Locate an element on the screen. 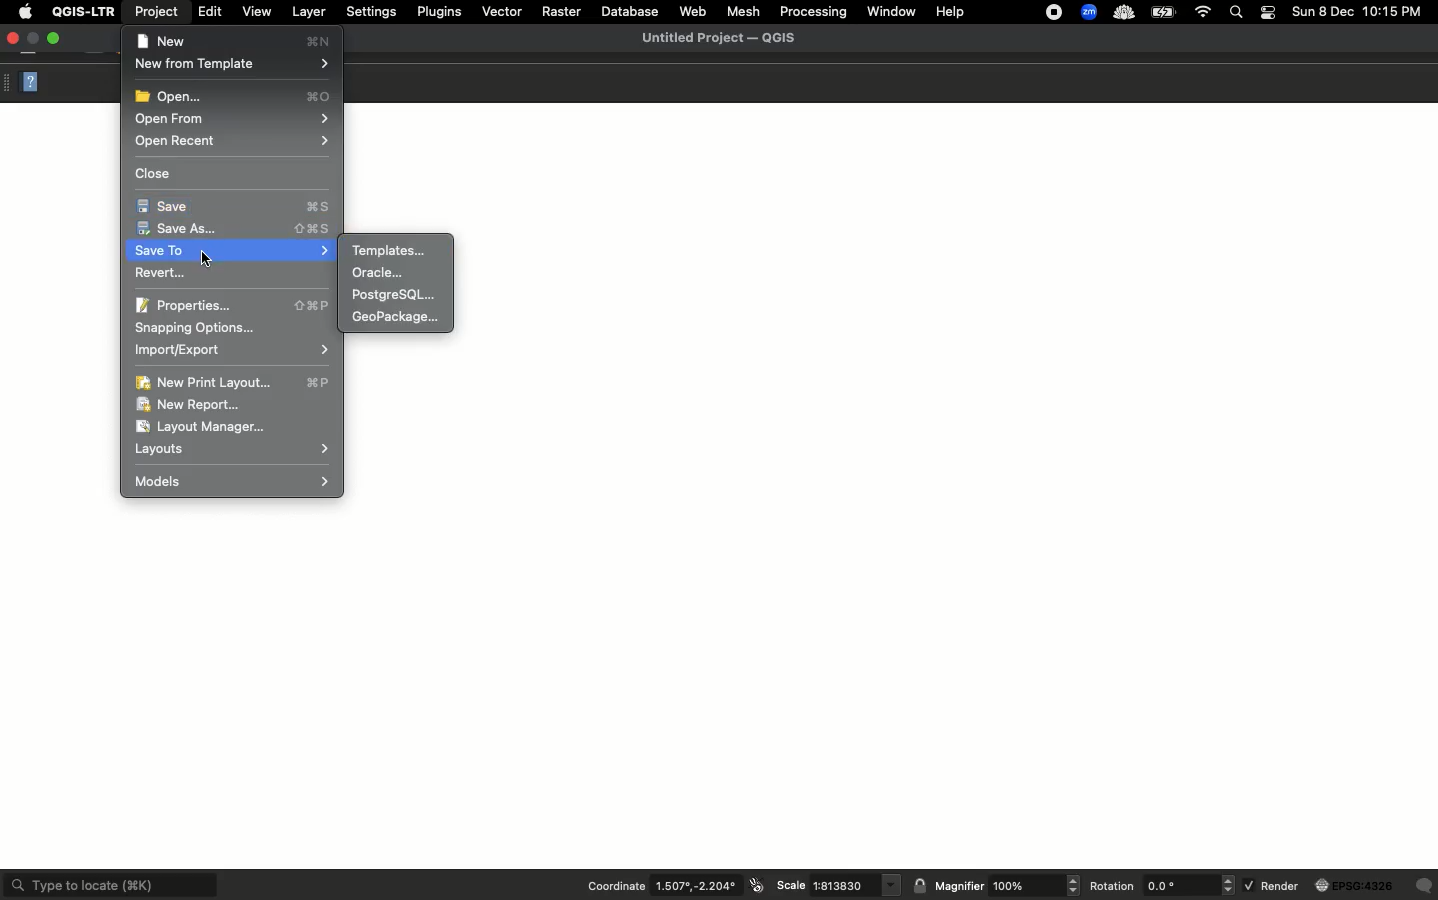  Edit is located at coordinates (207, 12).